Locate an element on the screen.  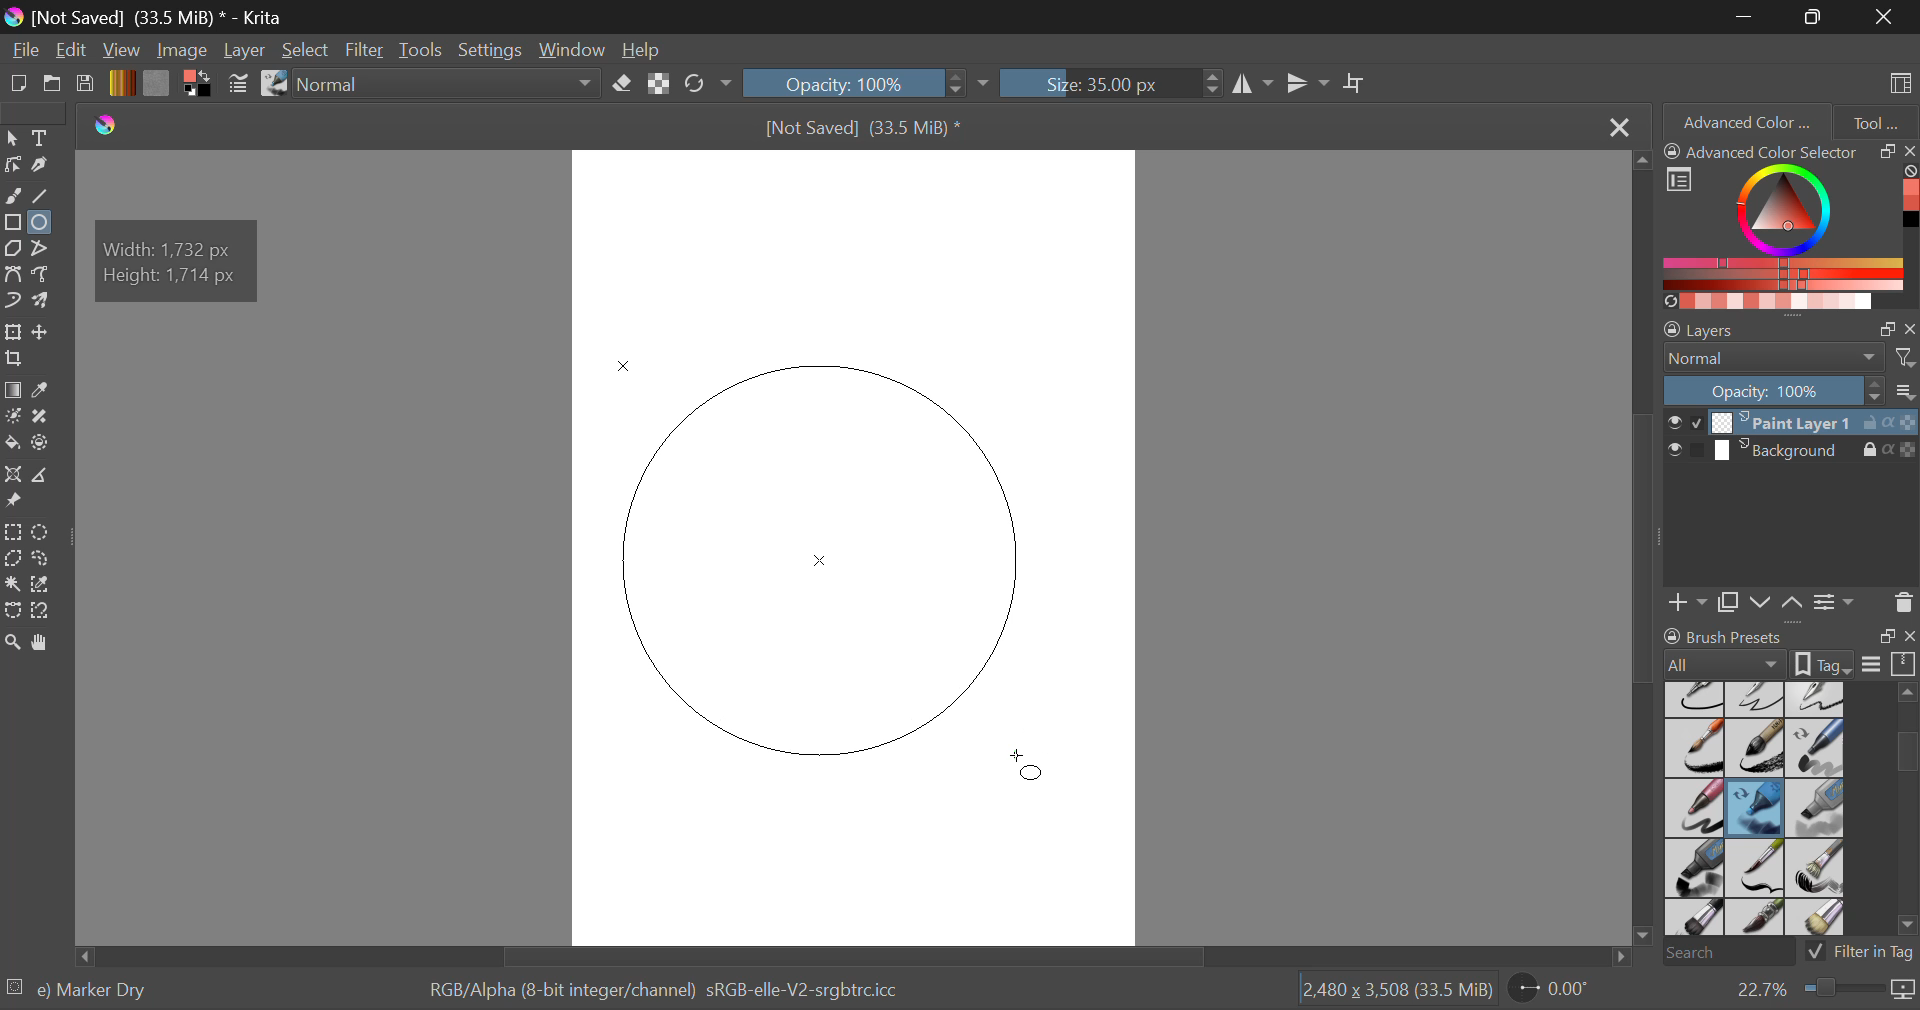
Elipses Selected is located at coordinates (44, 221).